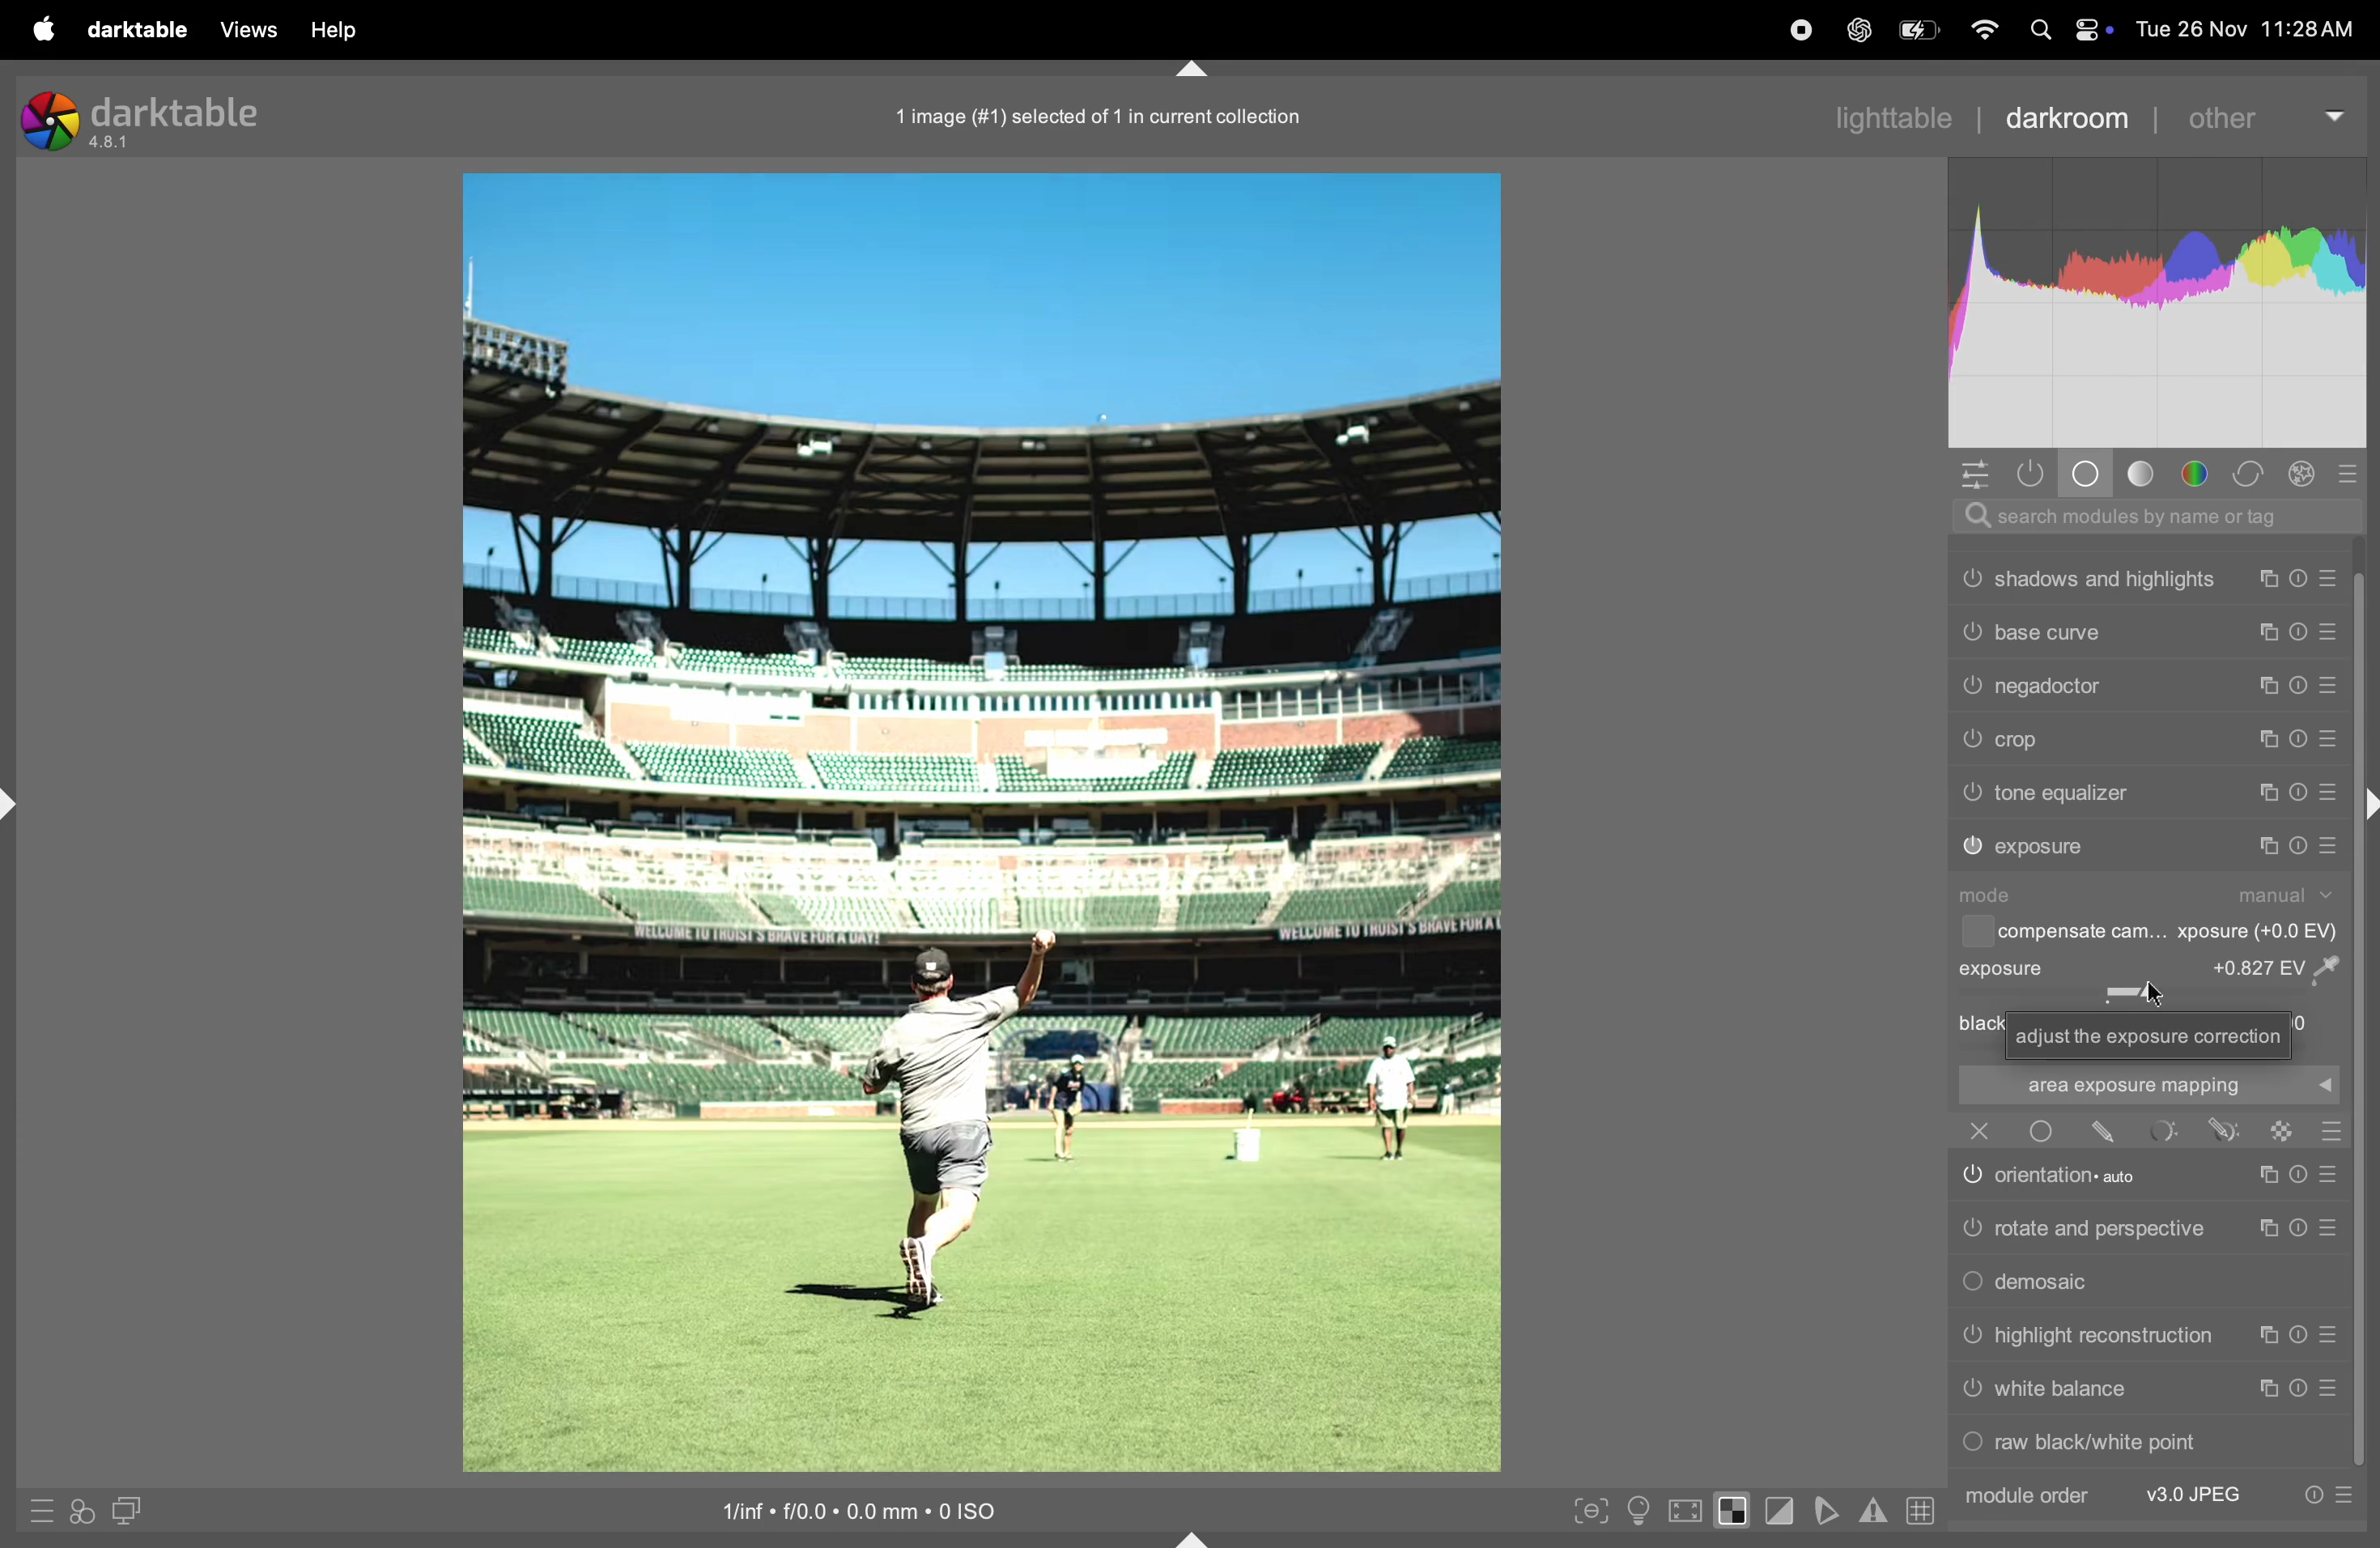 This screenshot has width=2380, height=1548. I want to click on lightable, so click(1878, 118).